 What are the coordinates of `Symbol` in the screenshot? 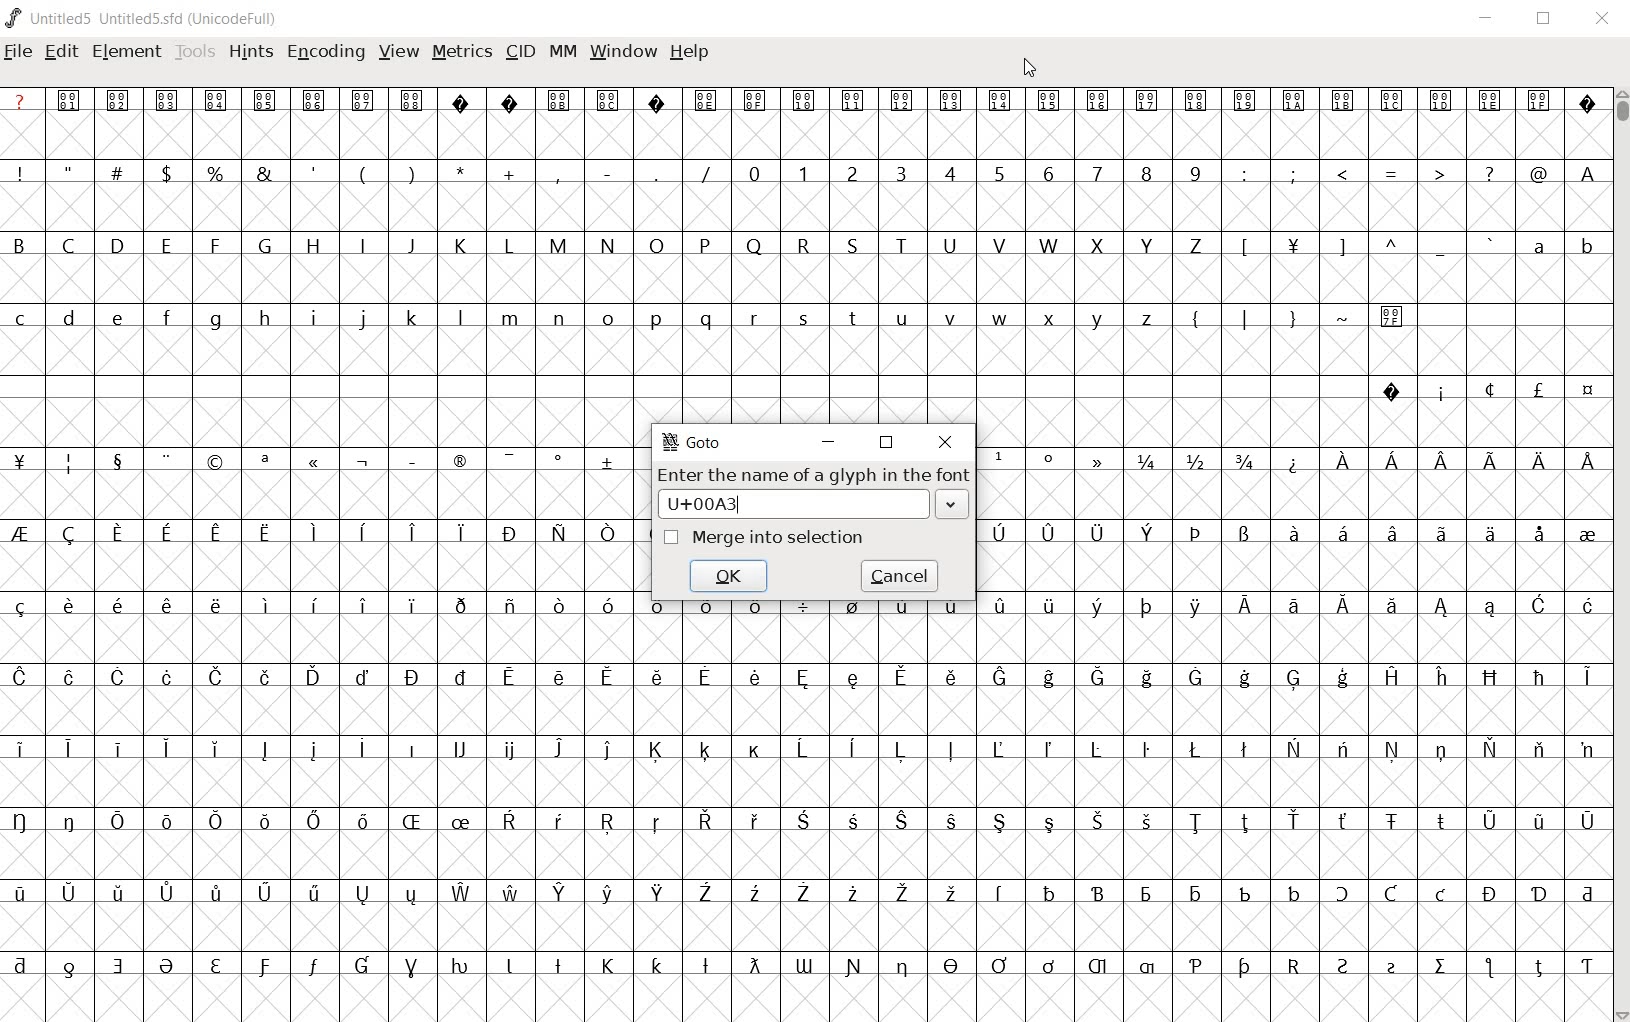 It's located at (165, 893).